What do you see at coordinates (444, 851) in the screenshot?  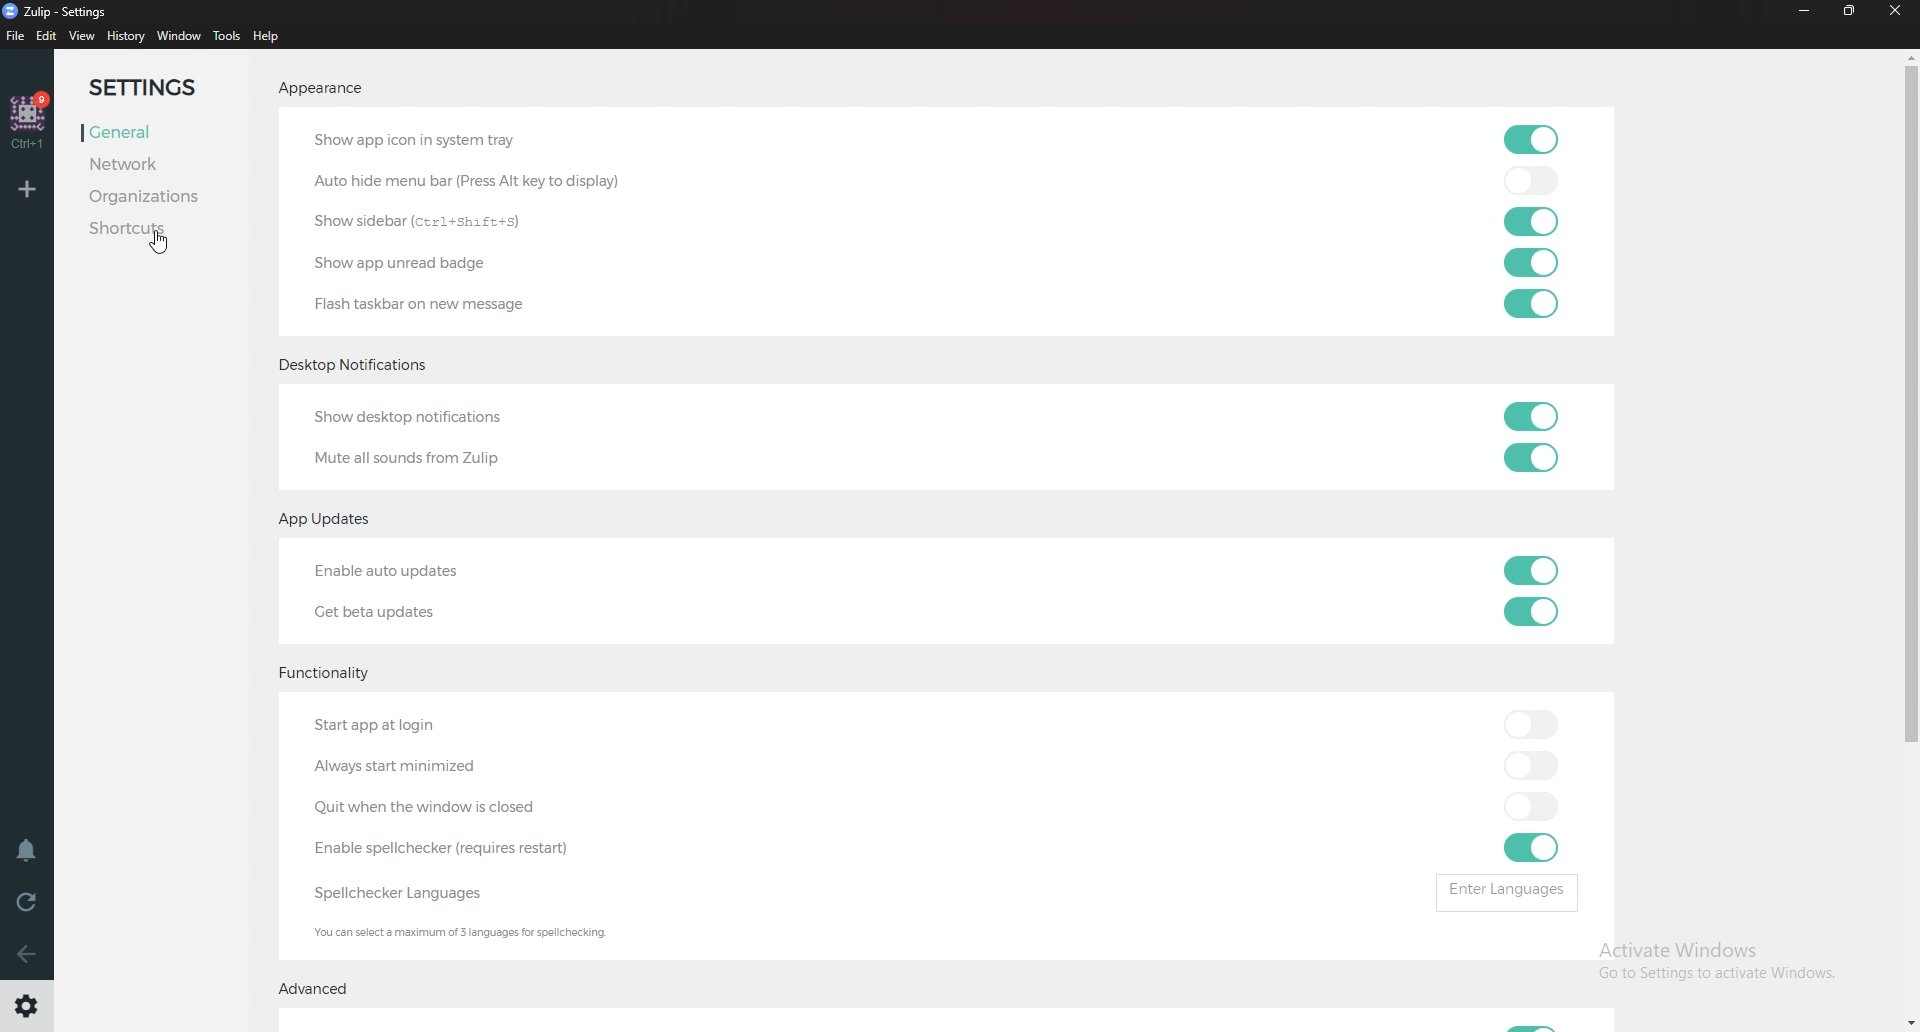 I see `enable spell checker` at bounding box center [444, 851].